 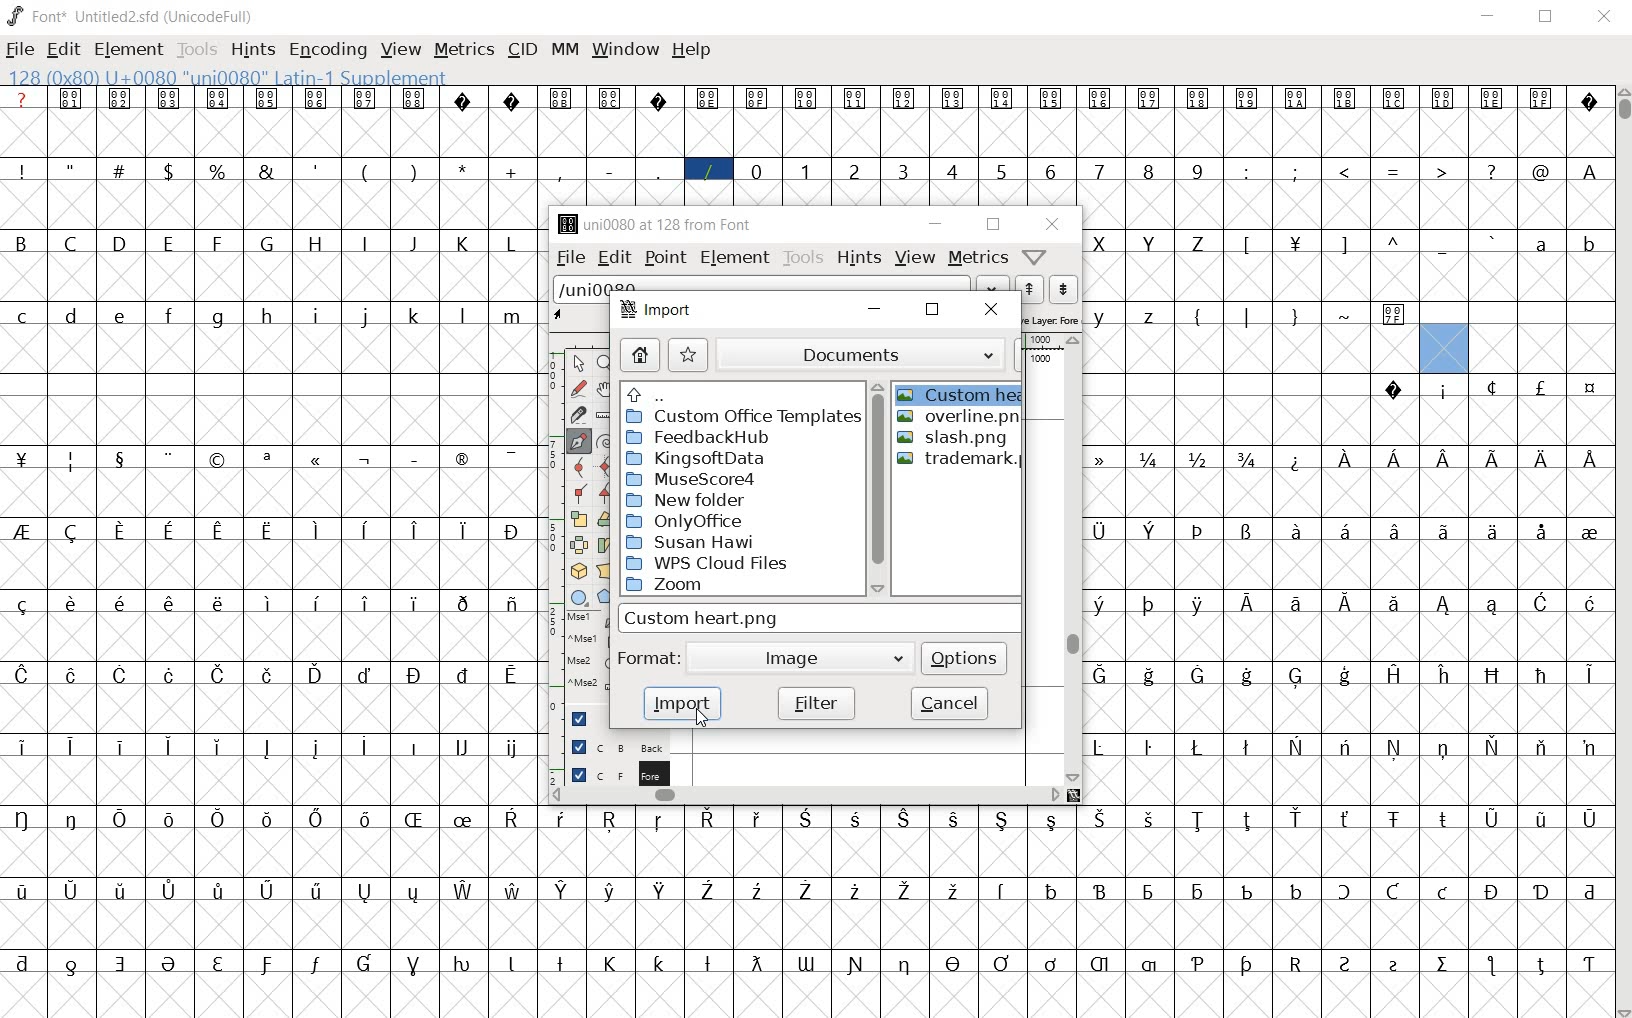 What do you see at coordinates (1541, 97) in the screenshot?
I see `glyph` at bounding box center [1541, 97].